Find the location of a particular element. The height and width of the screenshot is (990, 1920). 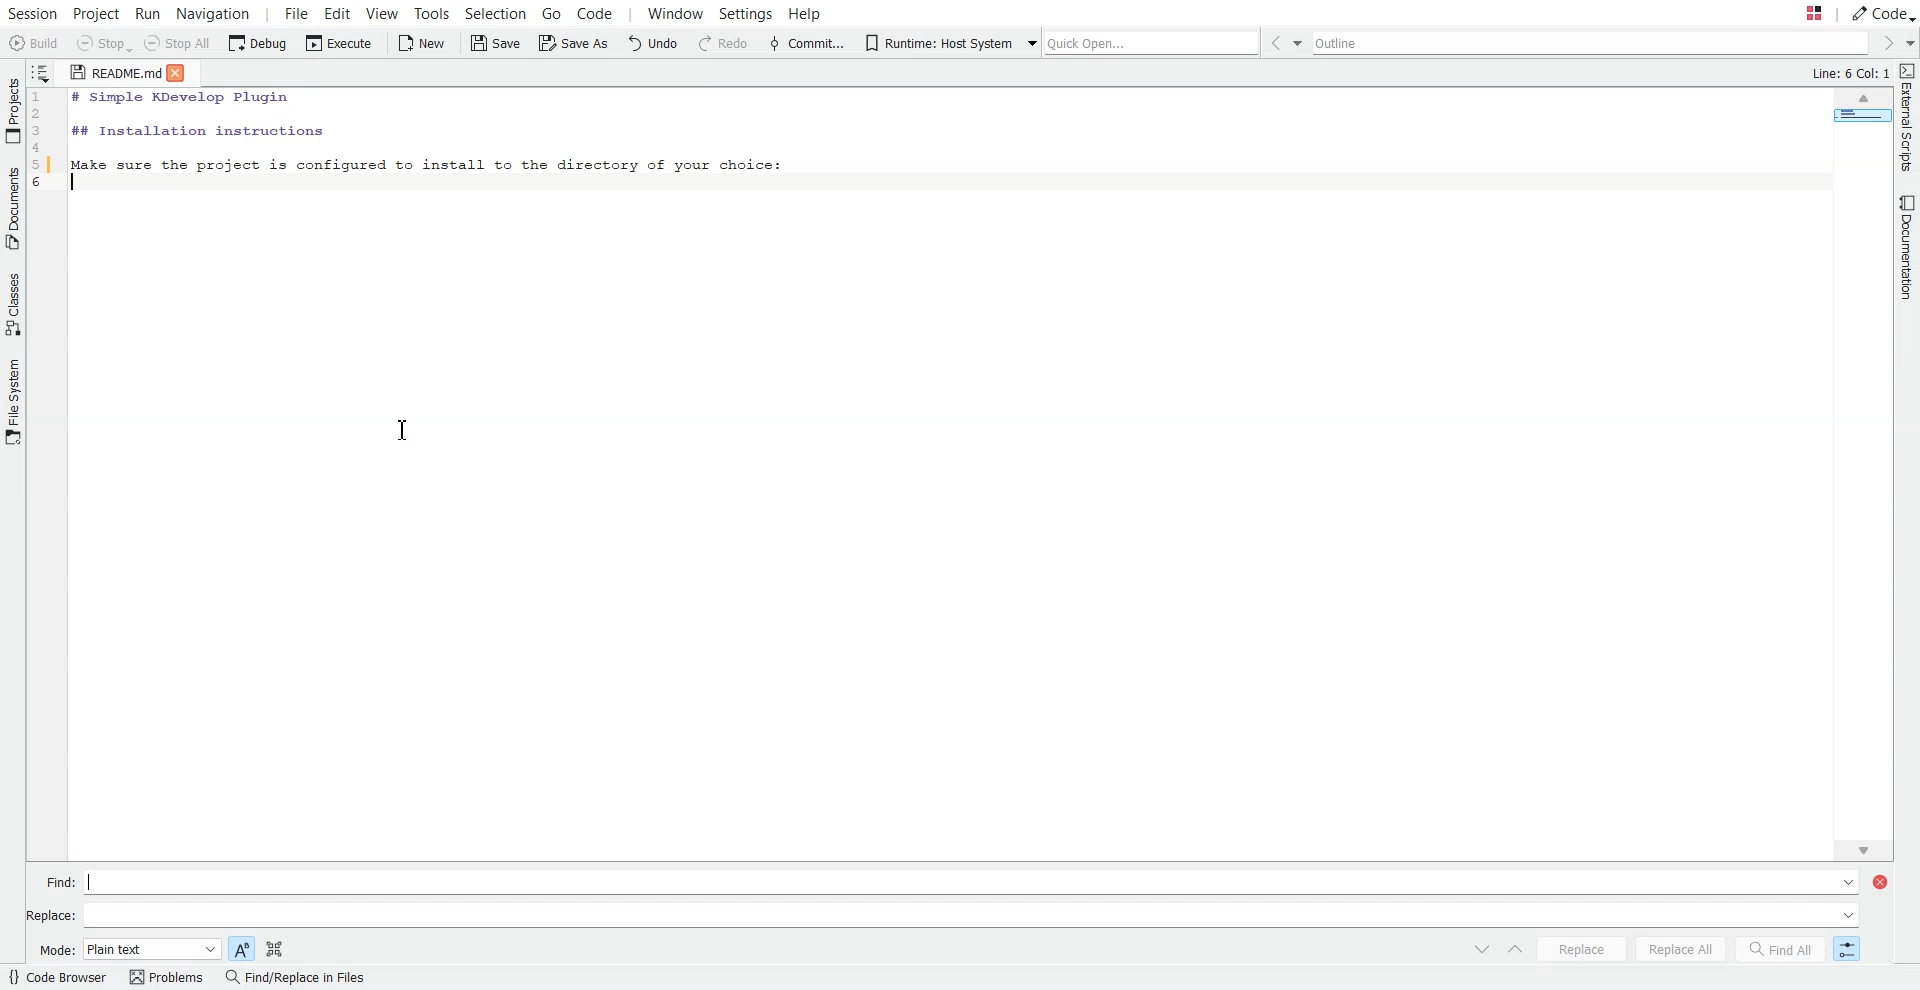

Save is located at coordinates (494, 43).